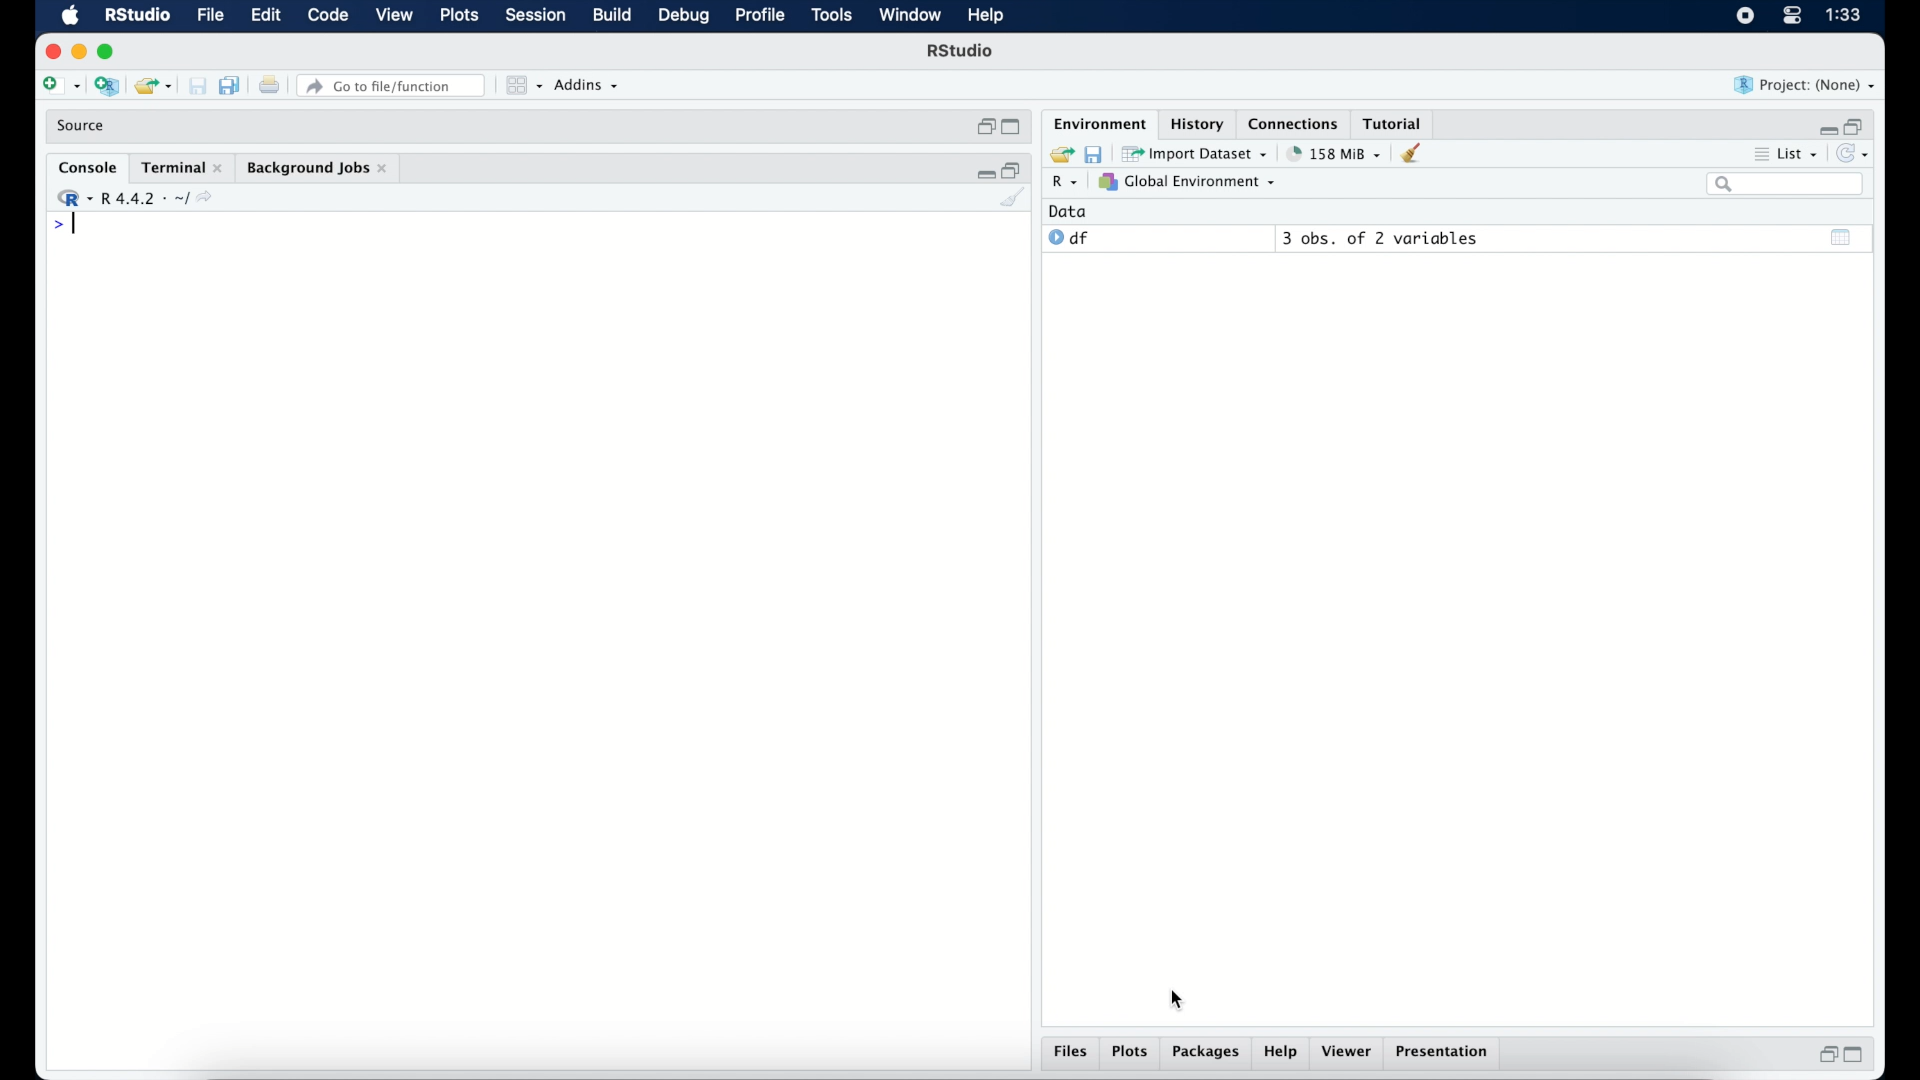 This screenshot has width=1920, height=1080. I want to click on import dataset, so click(1198, 154).